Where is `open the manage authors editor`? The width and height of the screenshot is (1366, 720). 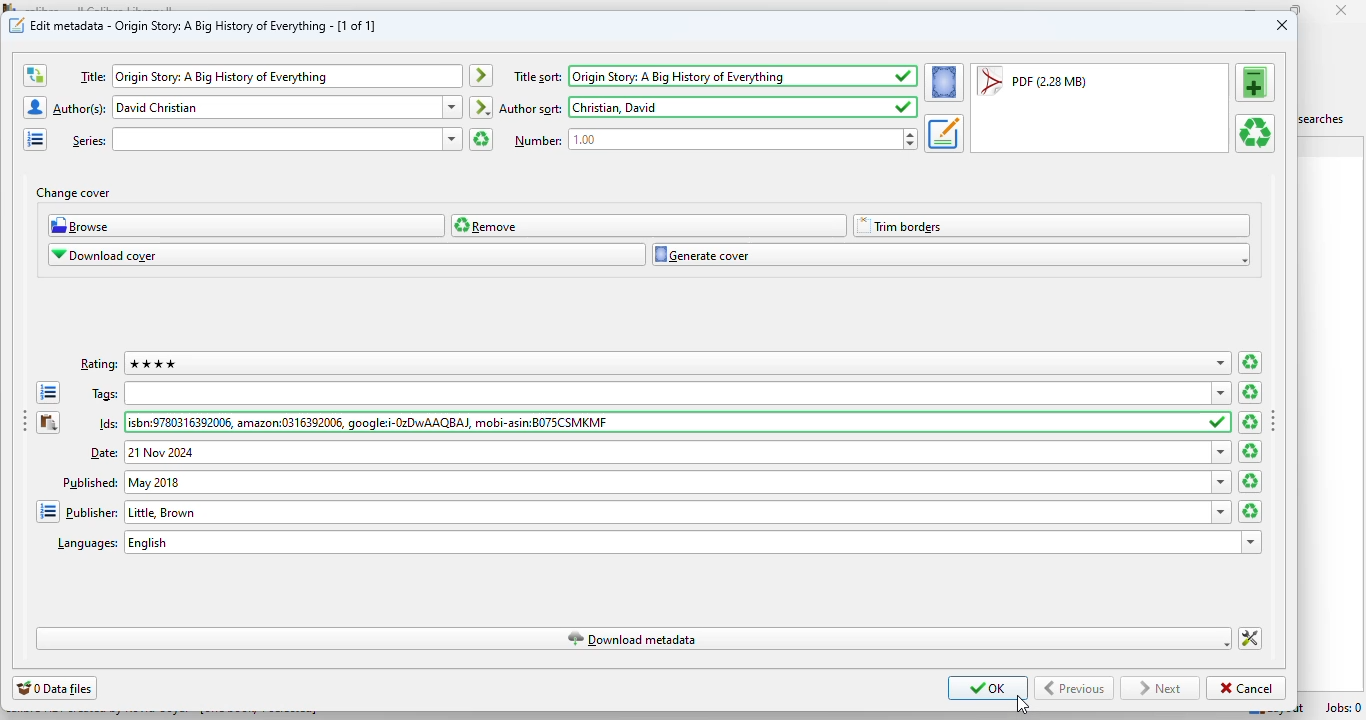
open the manage authors editor is located at coordinates (36, 107).